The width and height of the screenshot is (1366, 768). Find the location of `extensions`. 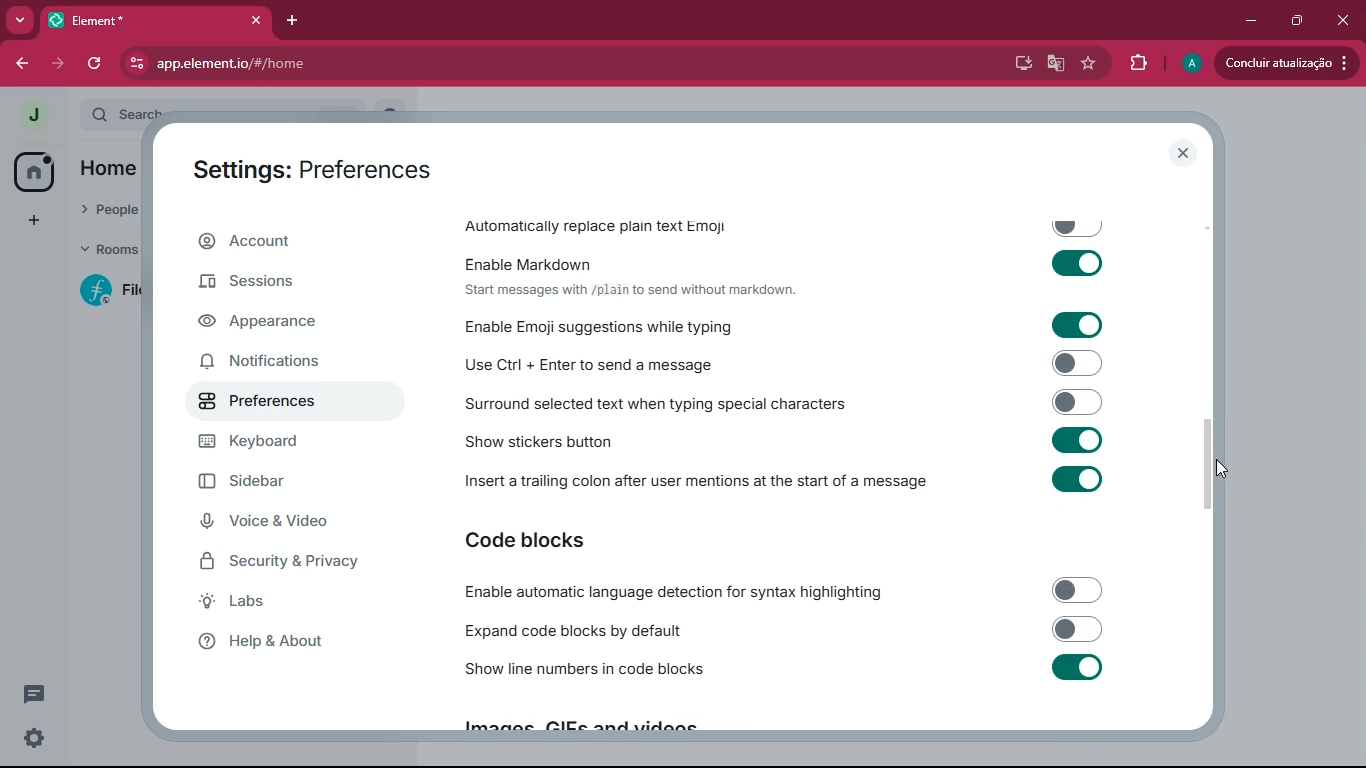

extensions is located at coordinates (1134, 63).